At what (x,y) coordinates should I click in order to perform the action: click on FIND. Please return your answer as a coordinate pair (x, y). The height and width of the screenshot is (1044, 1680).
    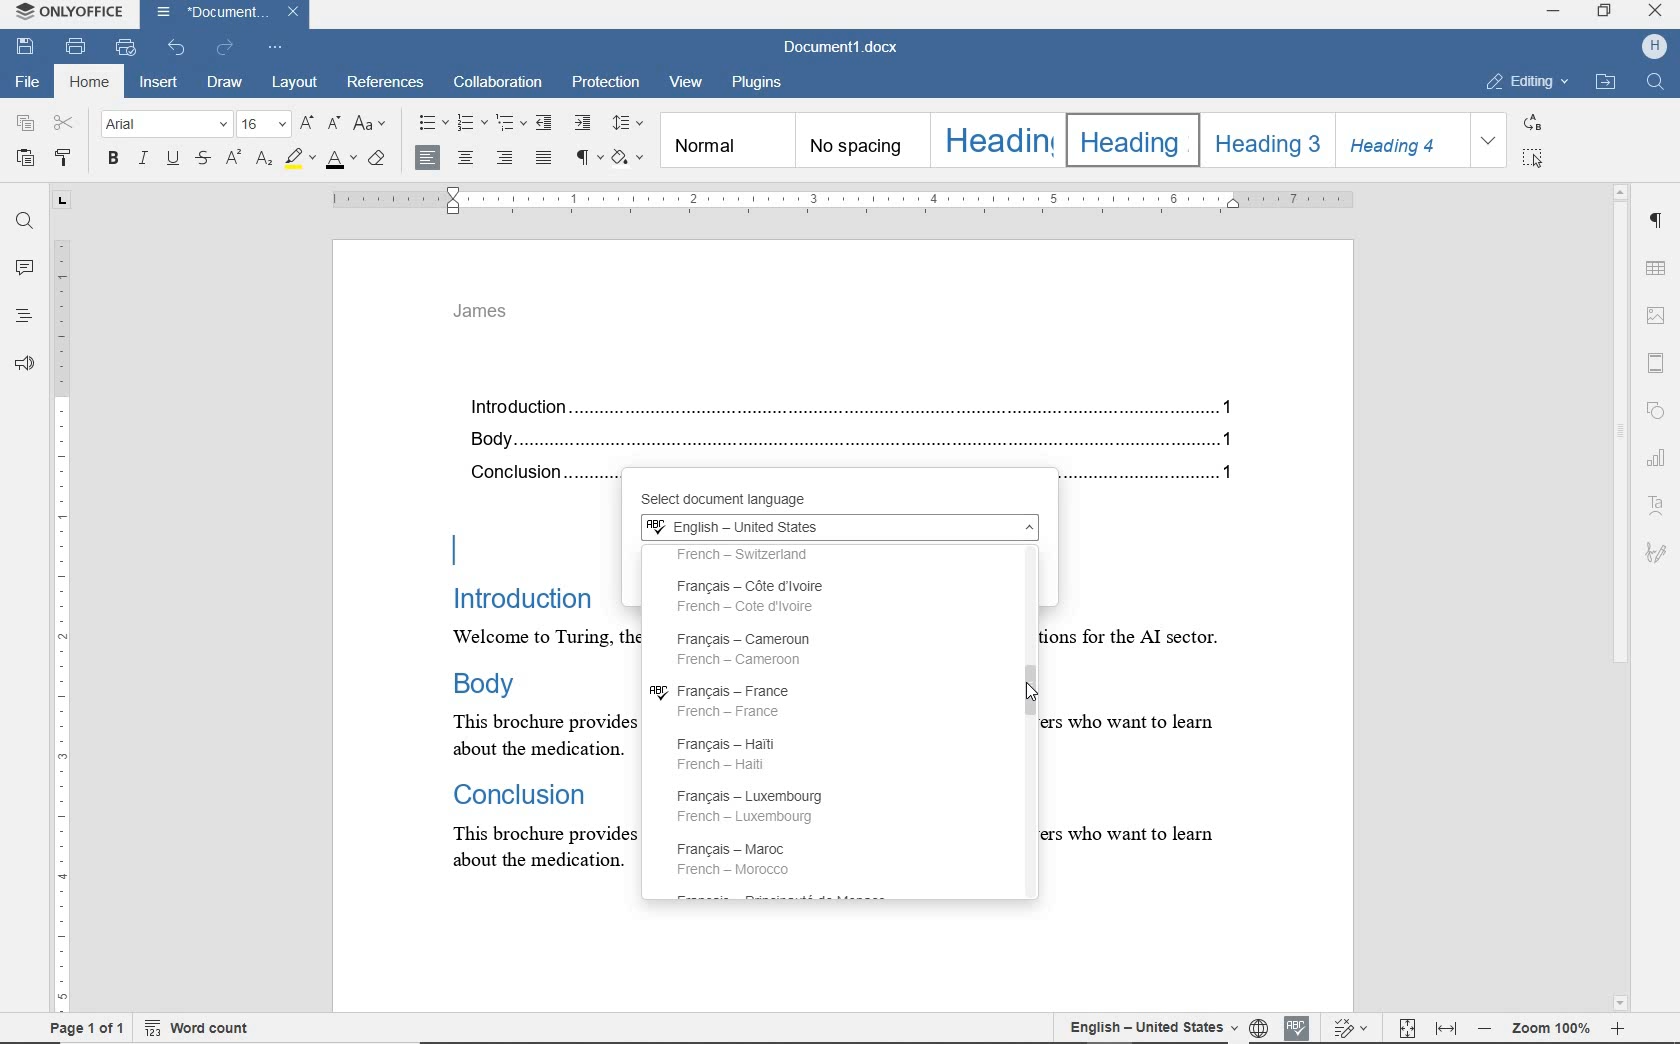
    Looking at the image, I should click on (1658, 84).